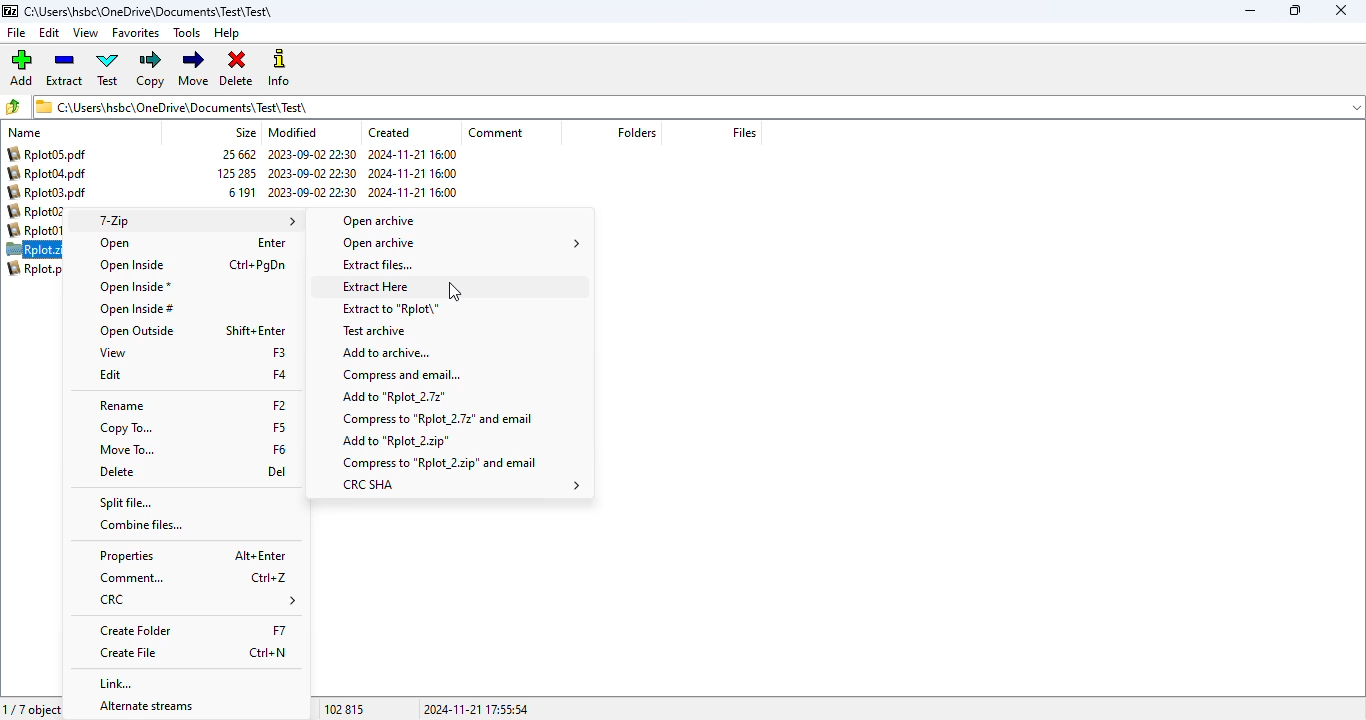  I want to click on 7-zip, so click(197, 221).